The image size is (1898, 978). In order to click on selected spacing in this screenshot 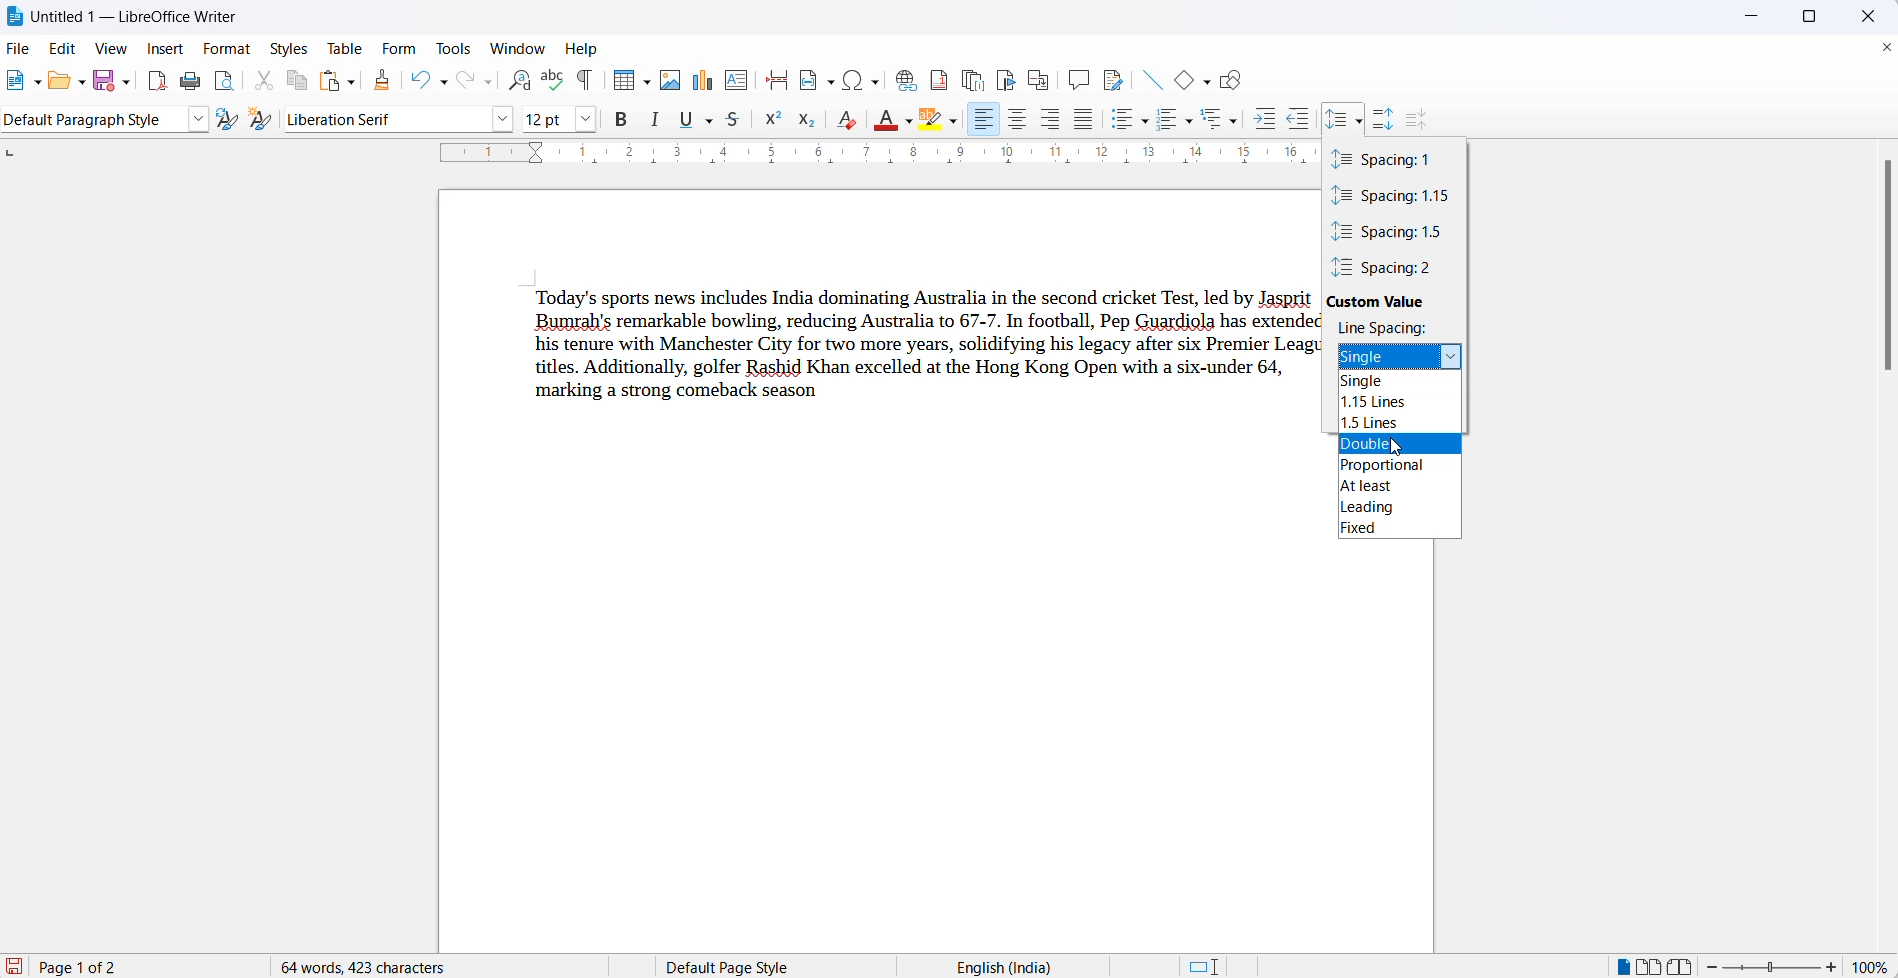, I will do `click(1389, 356)`.